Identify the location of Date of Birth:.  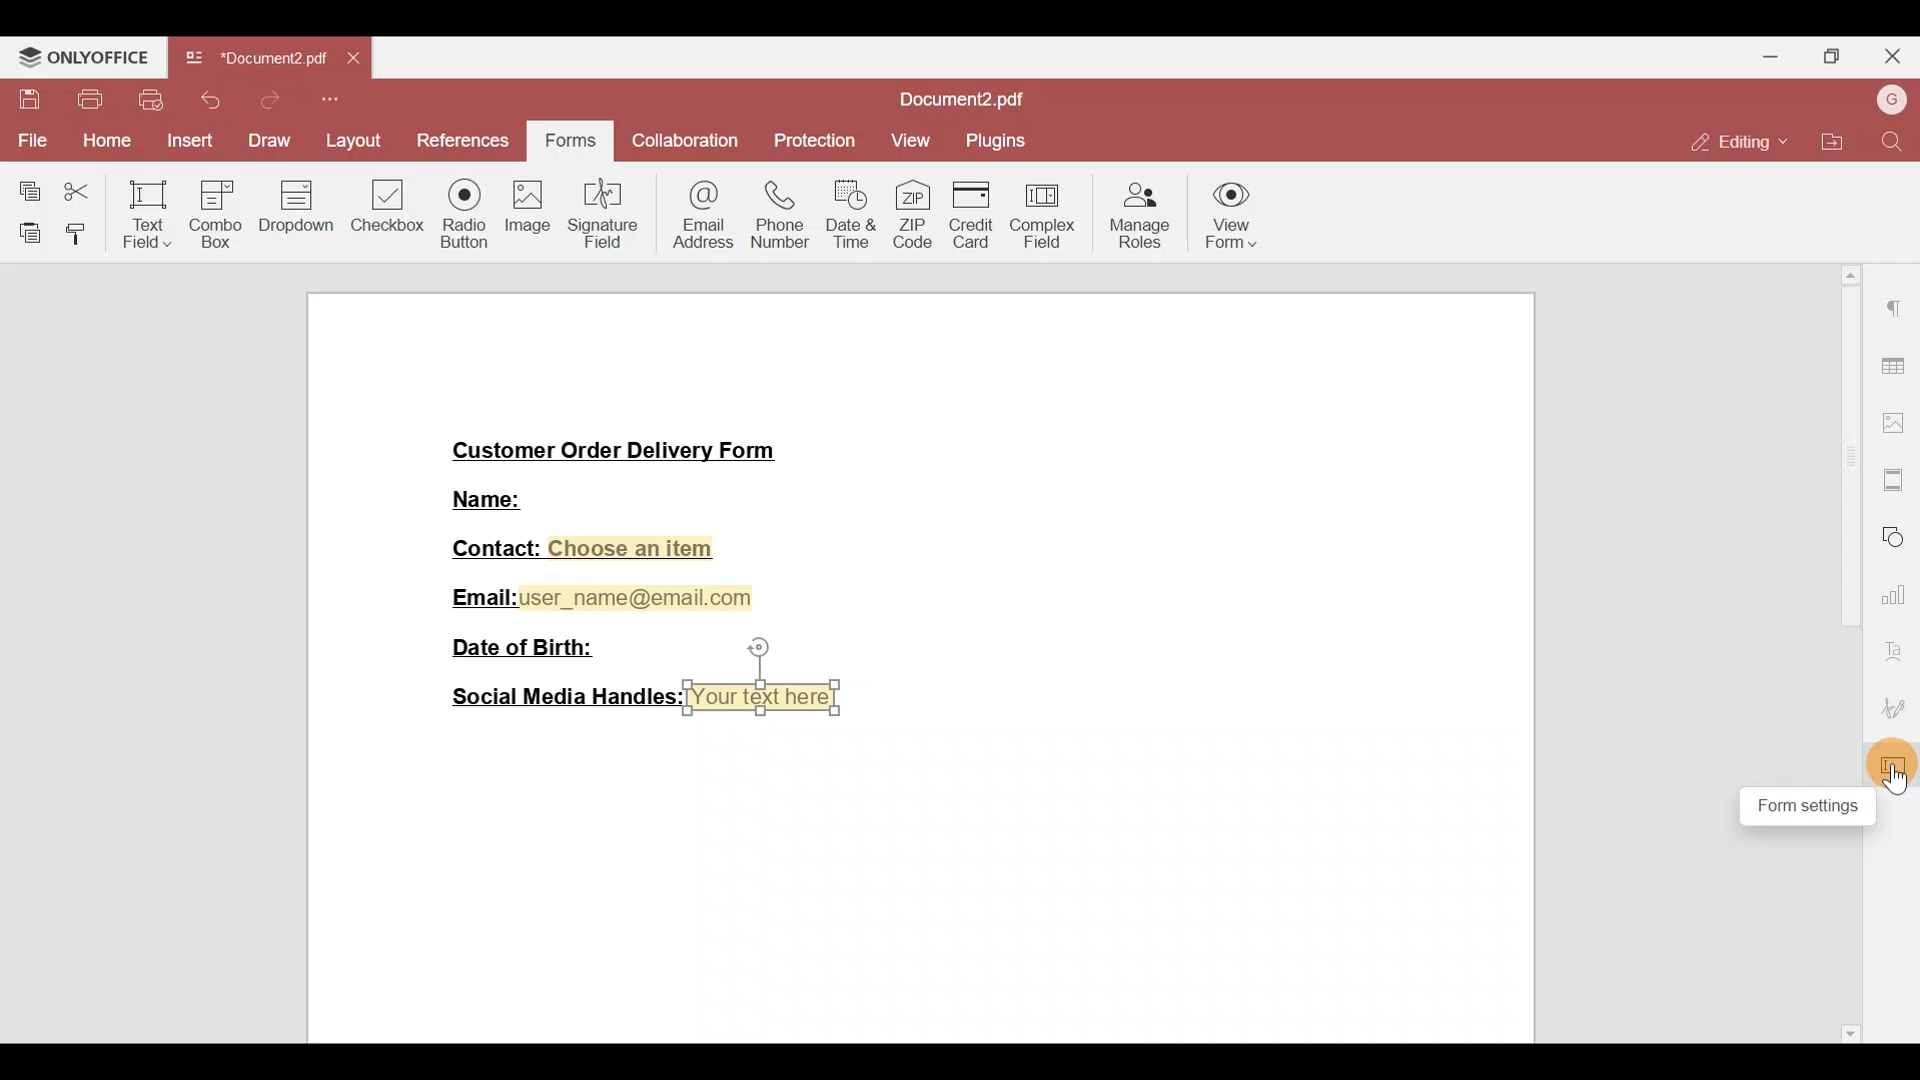
(526, 650).